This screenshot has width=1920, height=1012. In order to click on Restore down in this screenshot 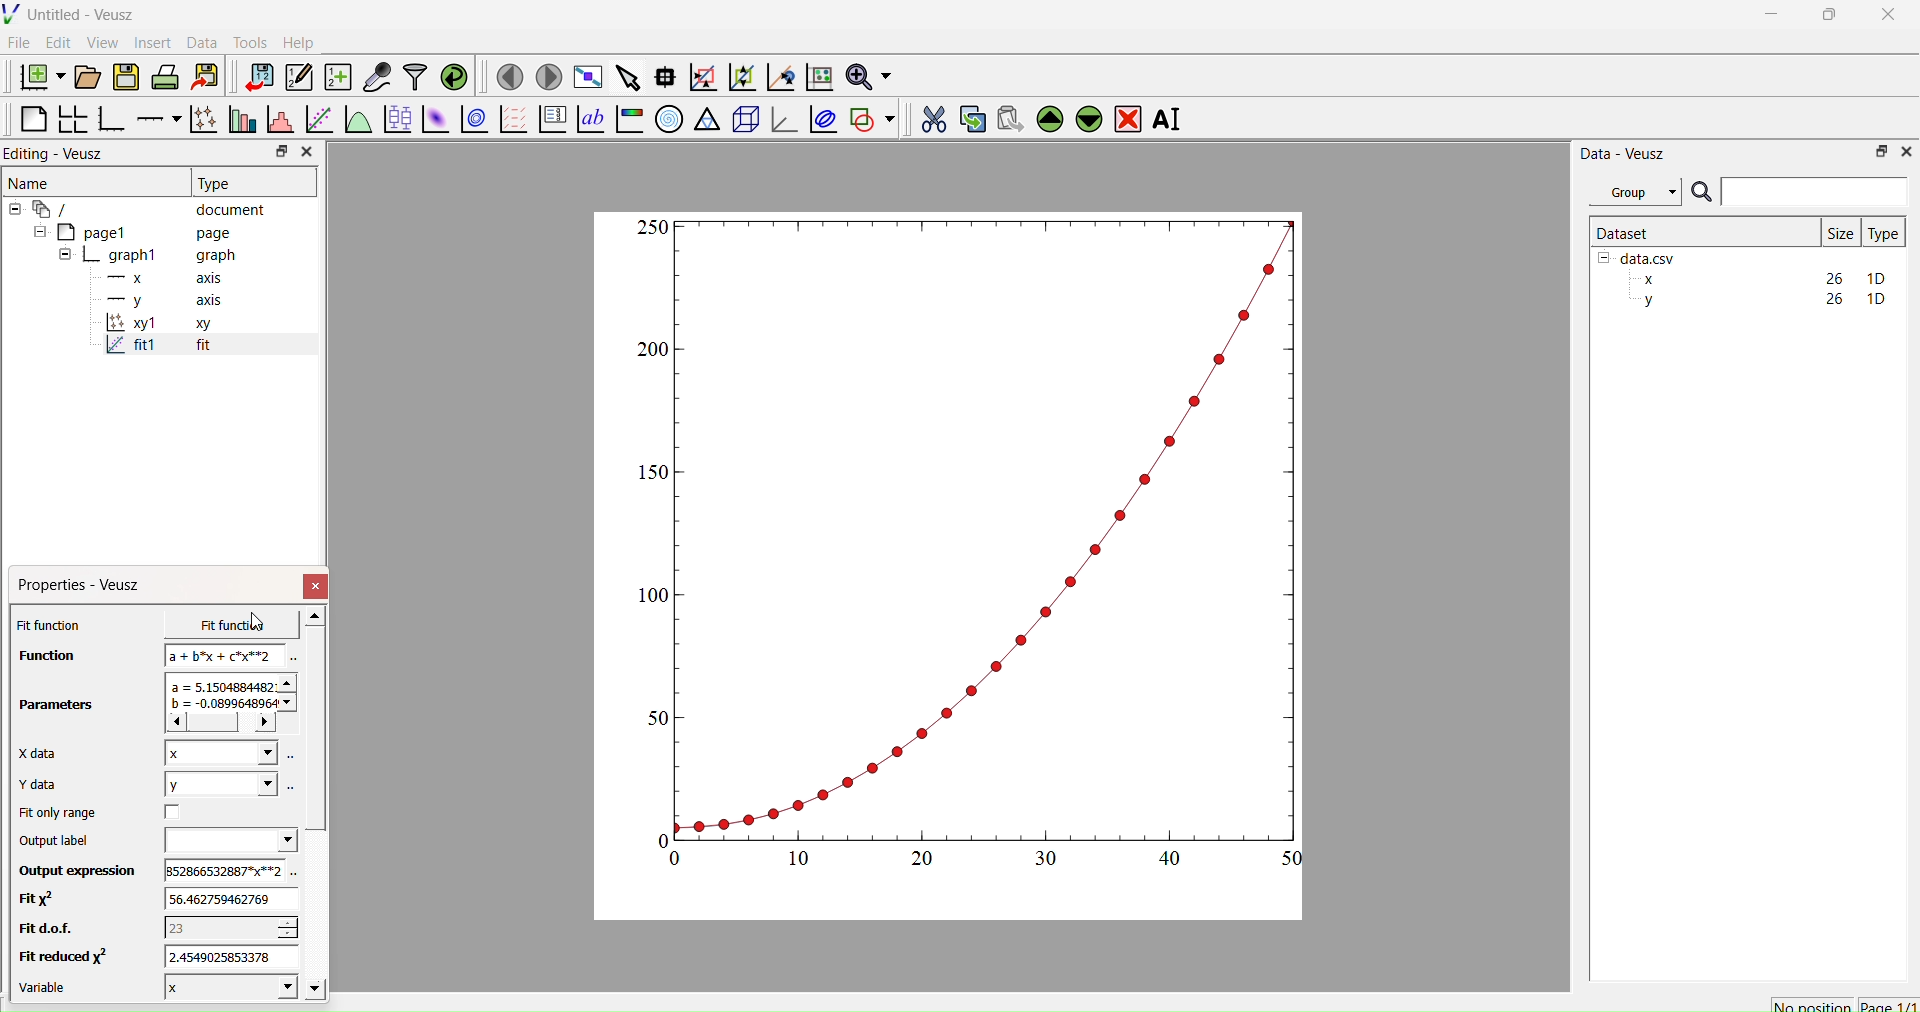, I will do `click(277, 153)`.